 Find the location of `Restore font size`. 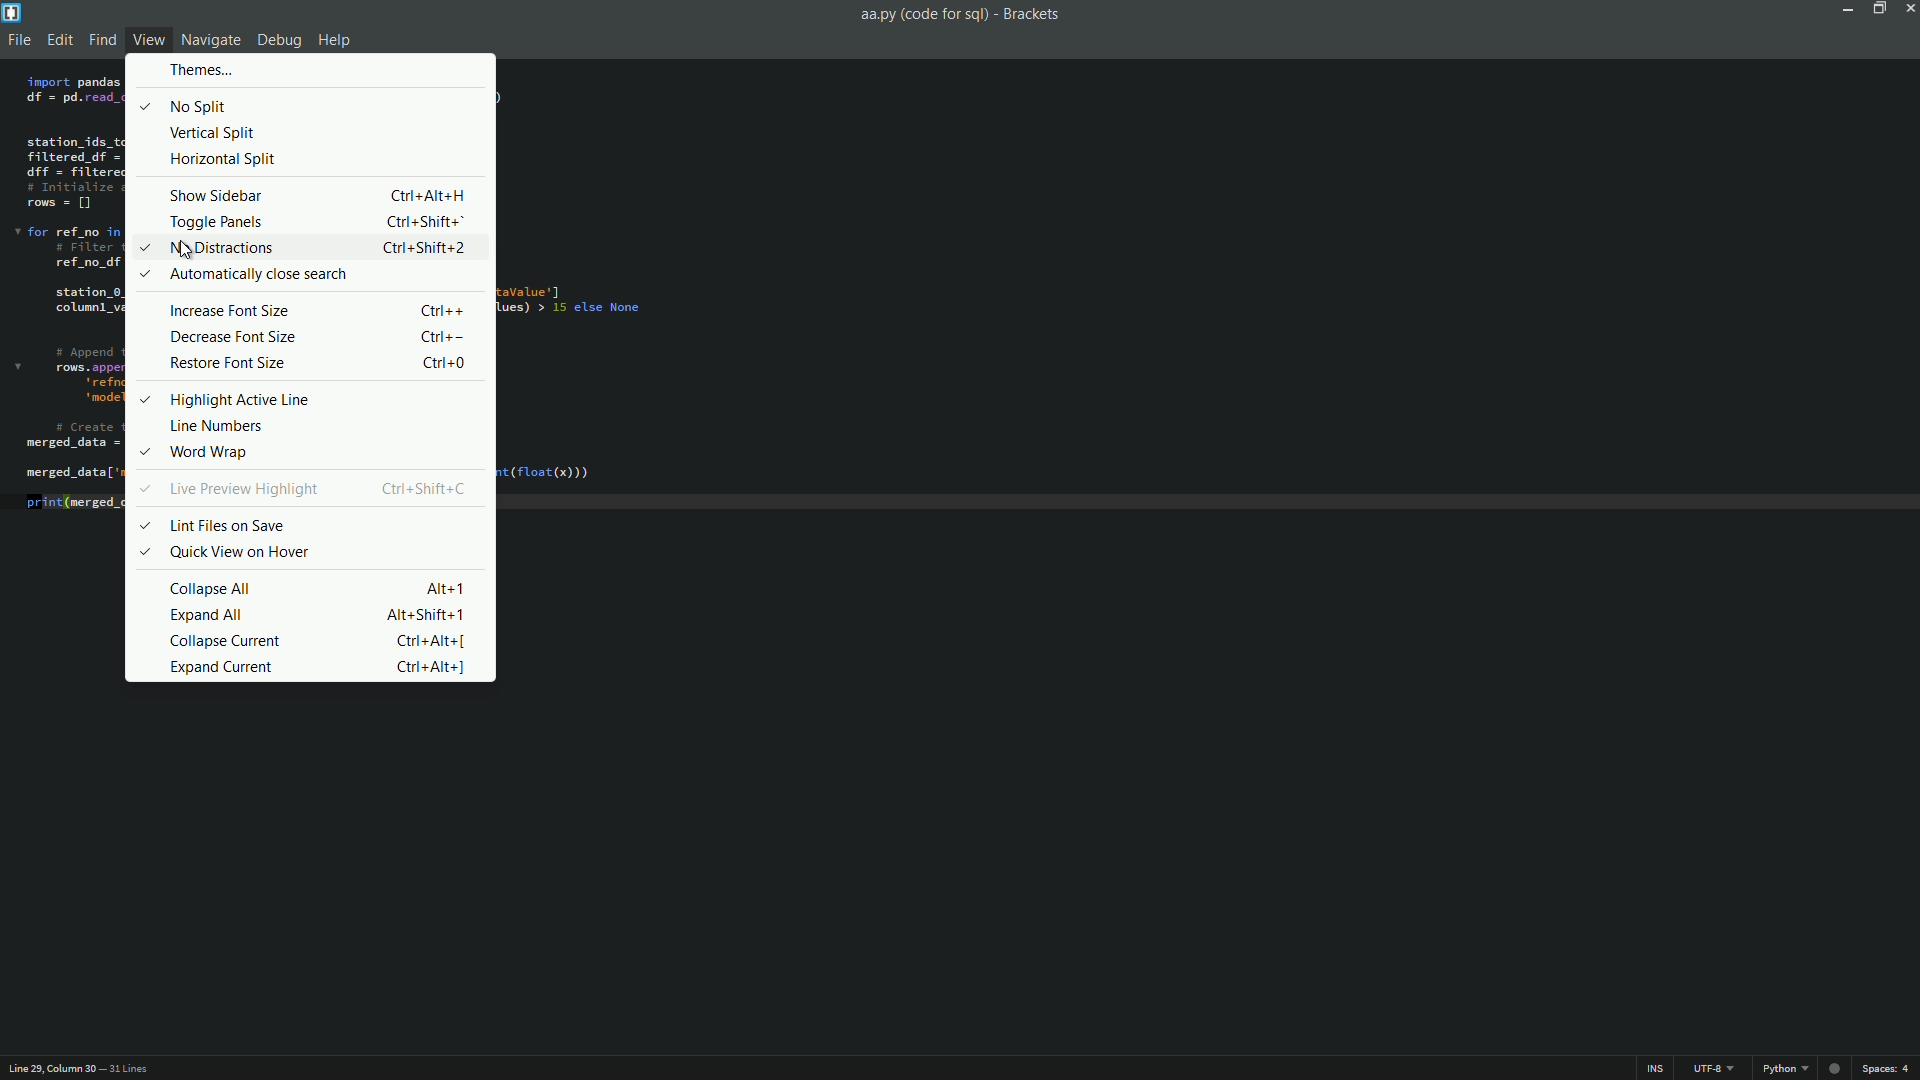

Restore font size is located at coordinates (323, 365).